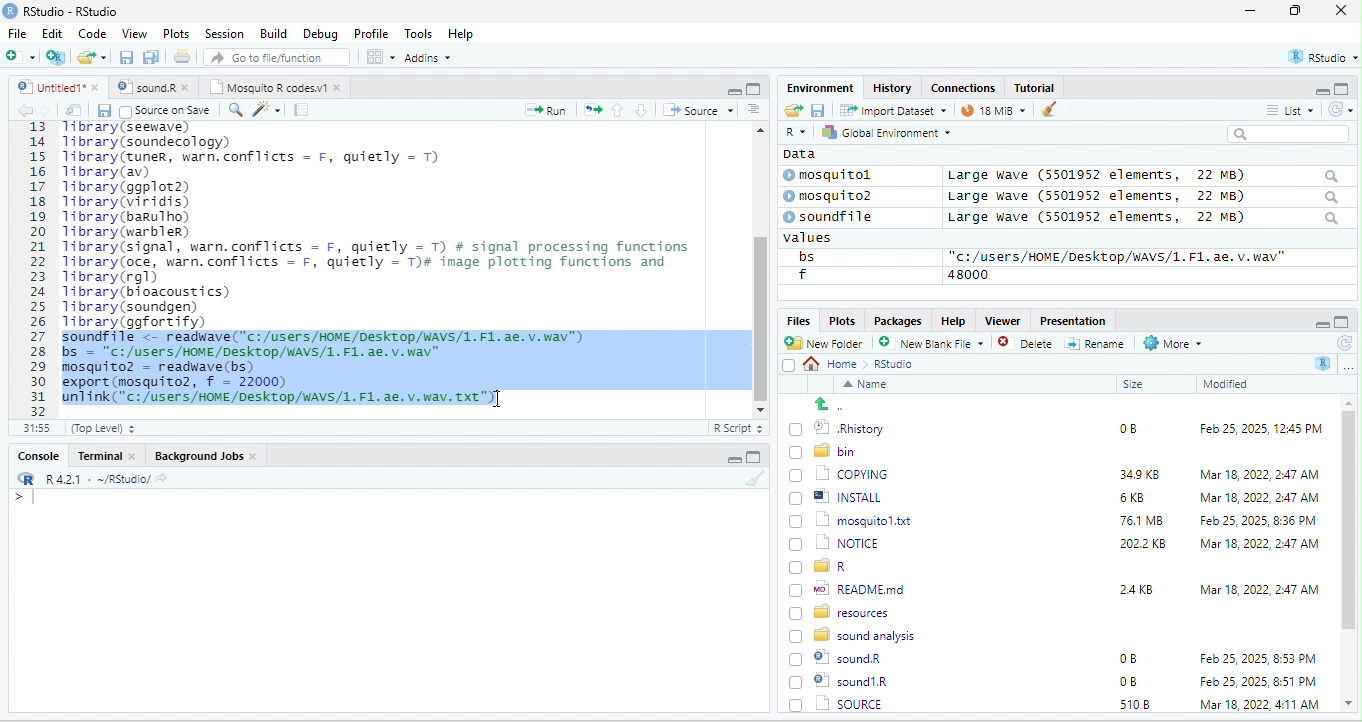 The height and width of the screenshot is (722, 1362). I want to click on source on Save, so click(167, 112).